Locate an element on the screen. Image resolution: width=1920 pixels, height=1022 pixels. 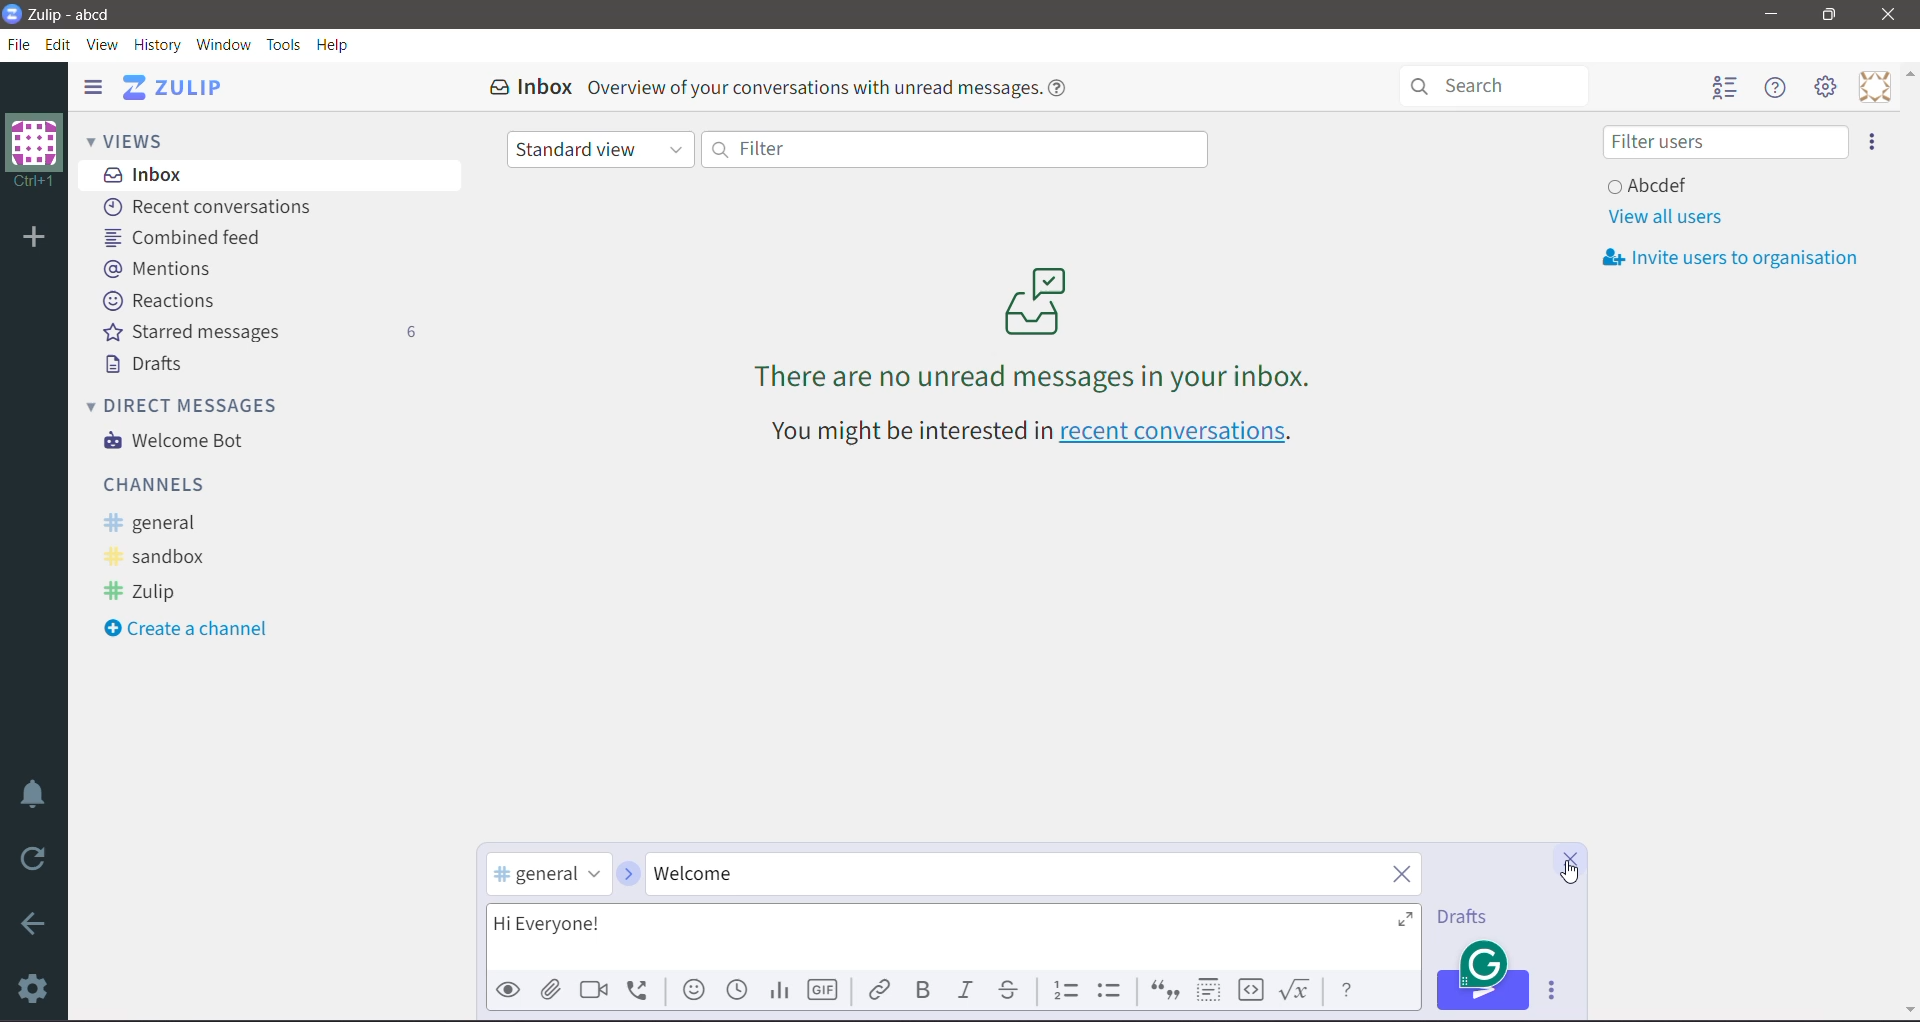
Strikethrough is located at coordinates (1010, 990).